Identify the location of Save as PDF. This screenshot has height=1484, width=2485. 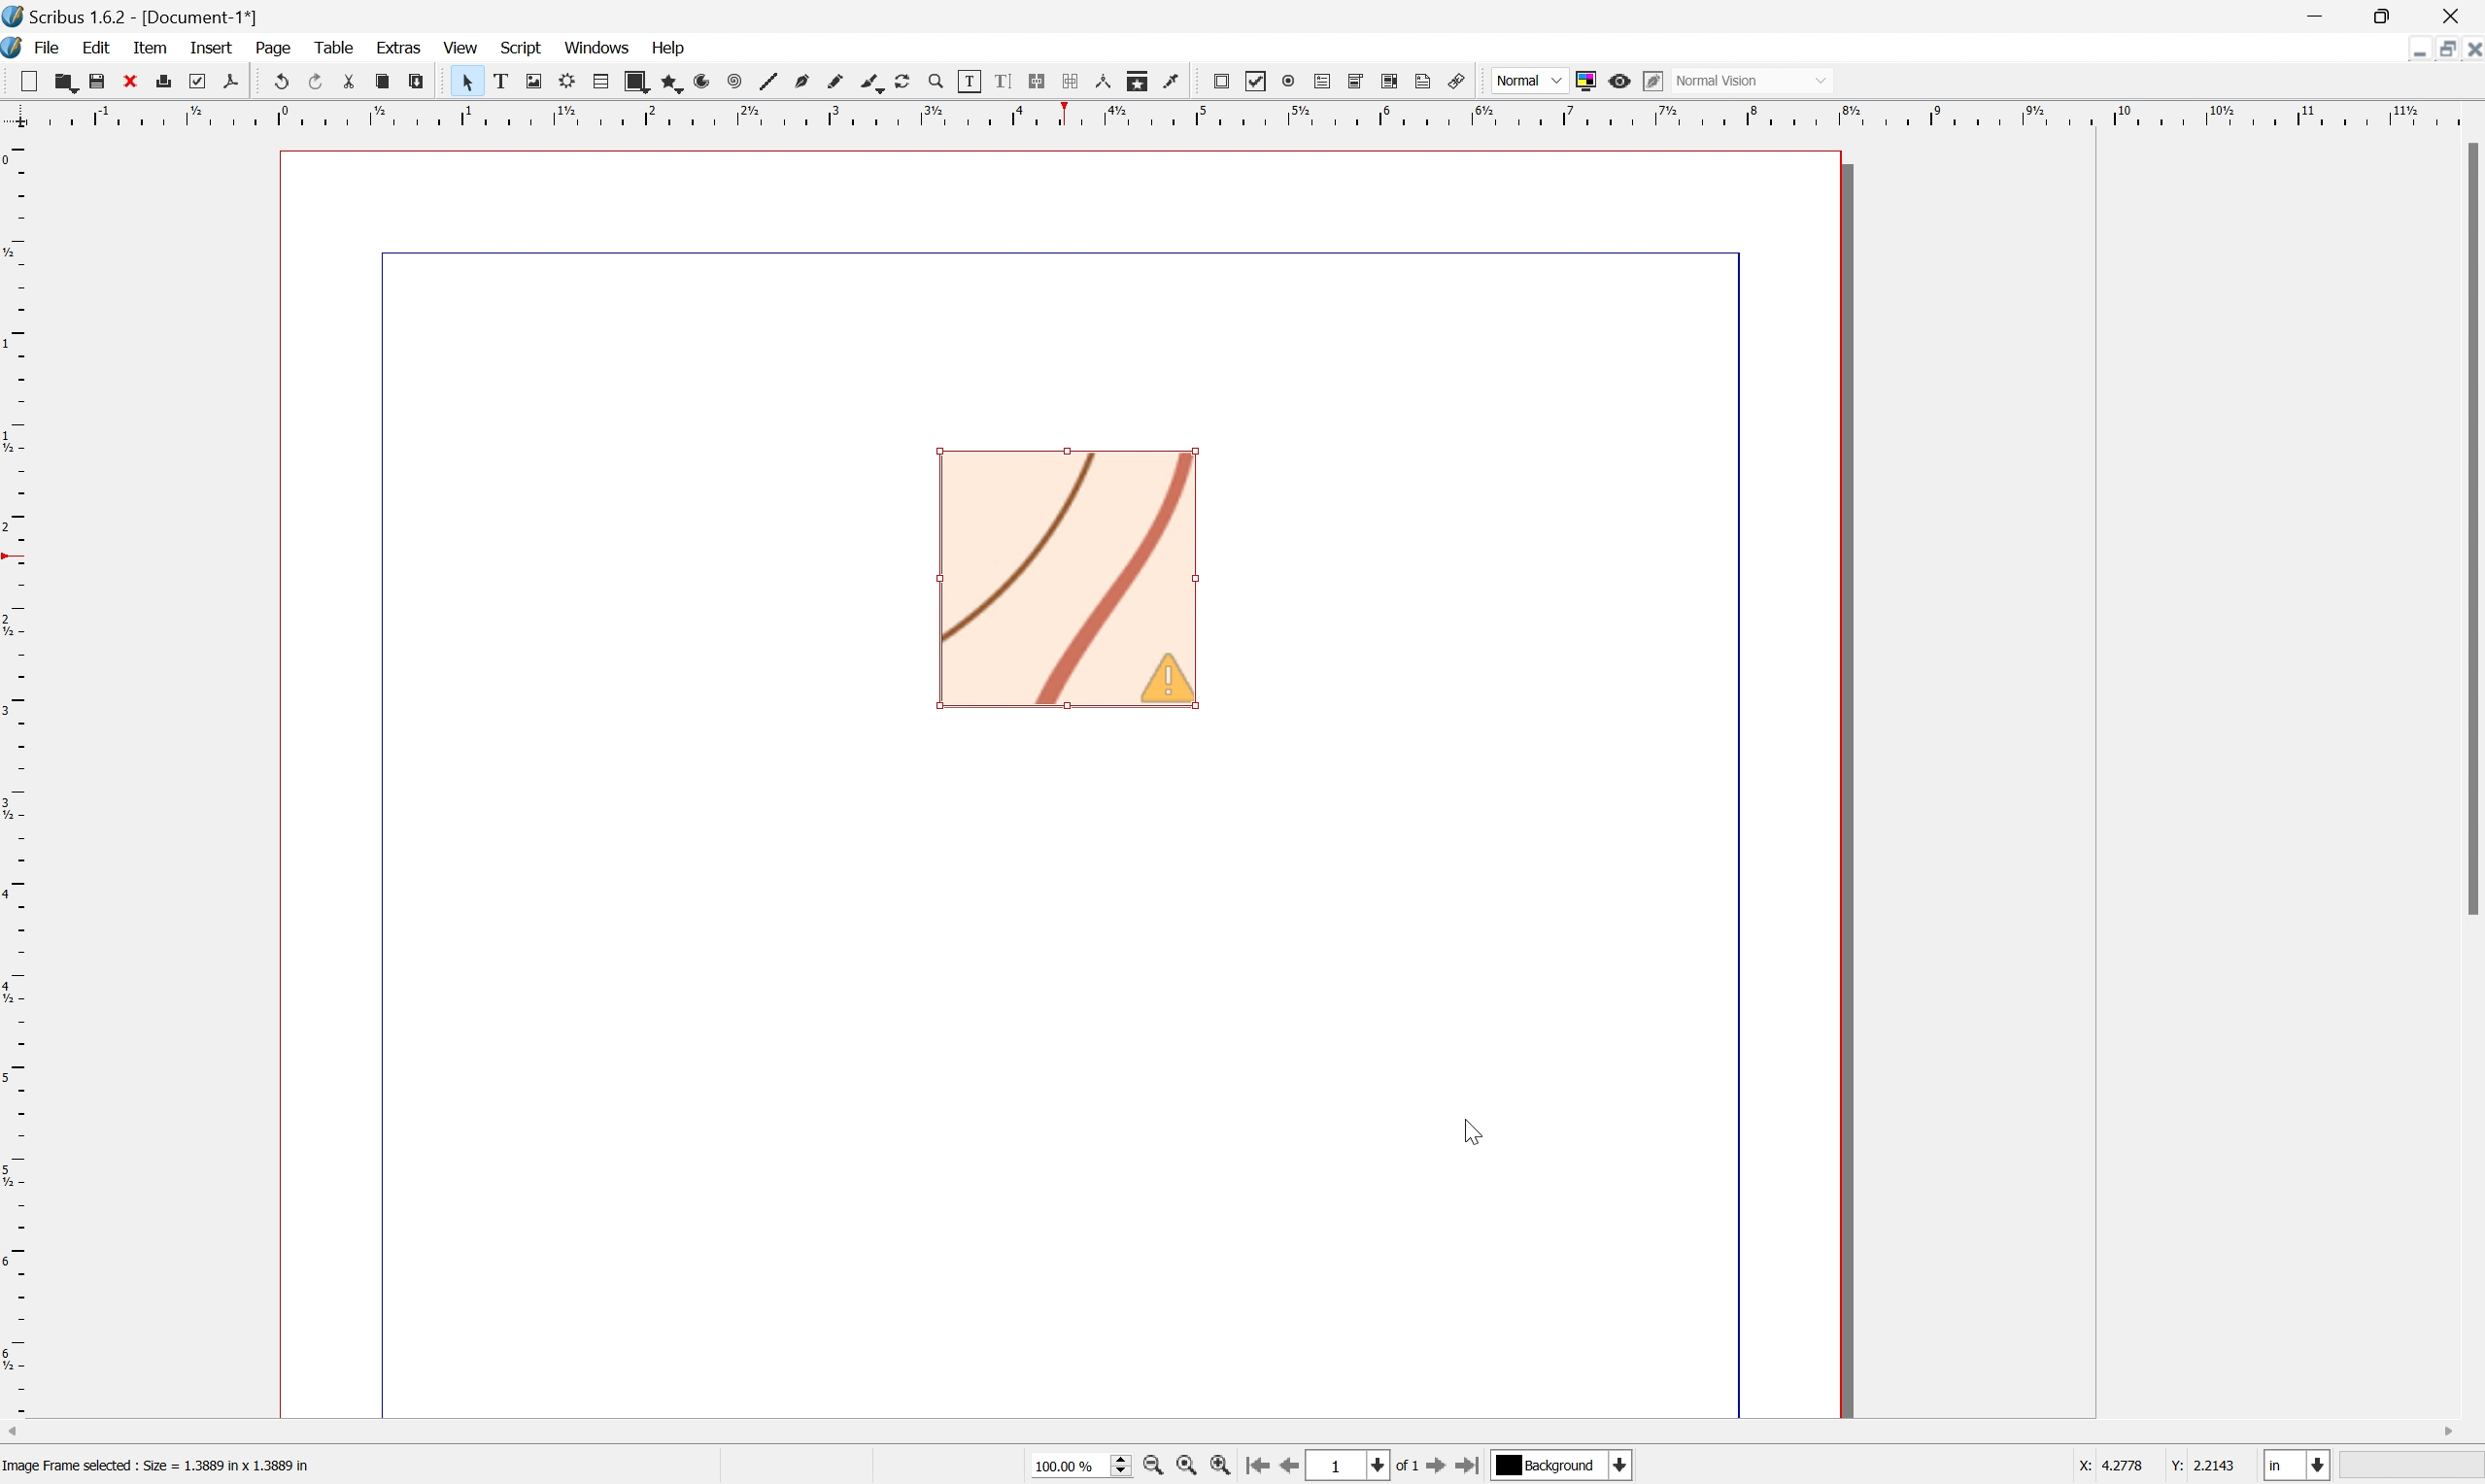
(232, 79).